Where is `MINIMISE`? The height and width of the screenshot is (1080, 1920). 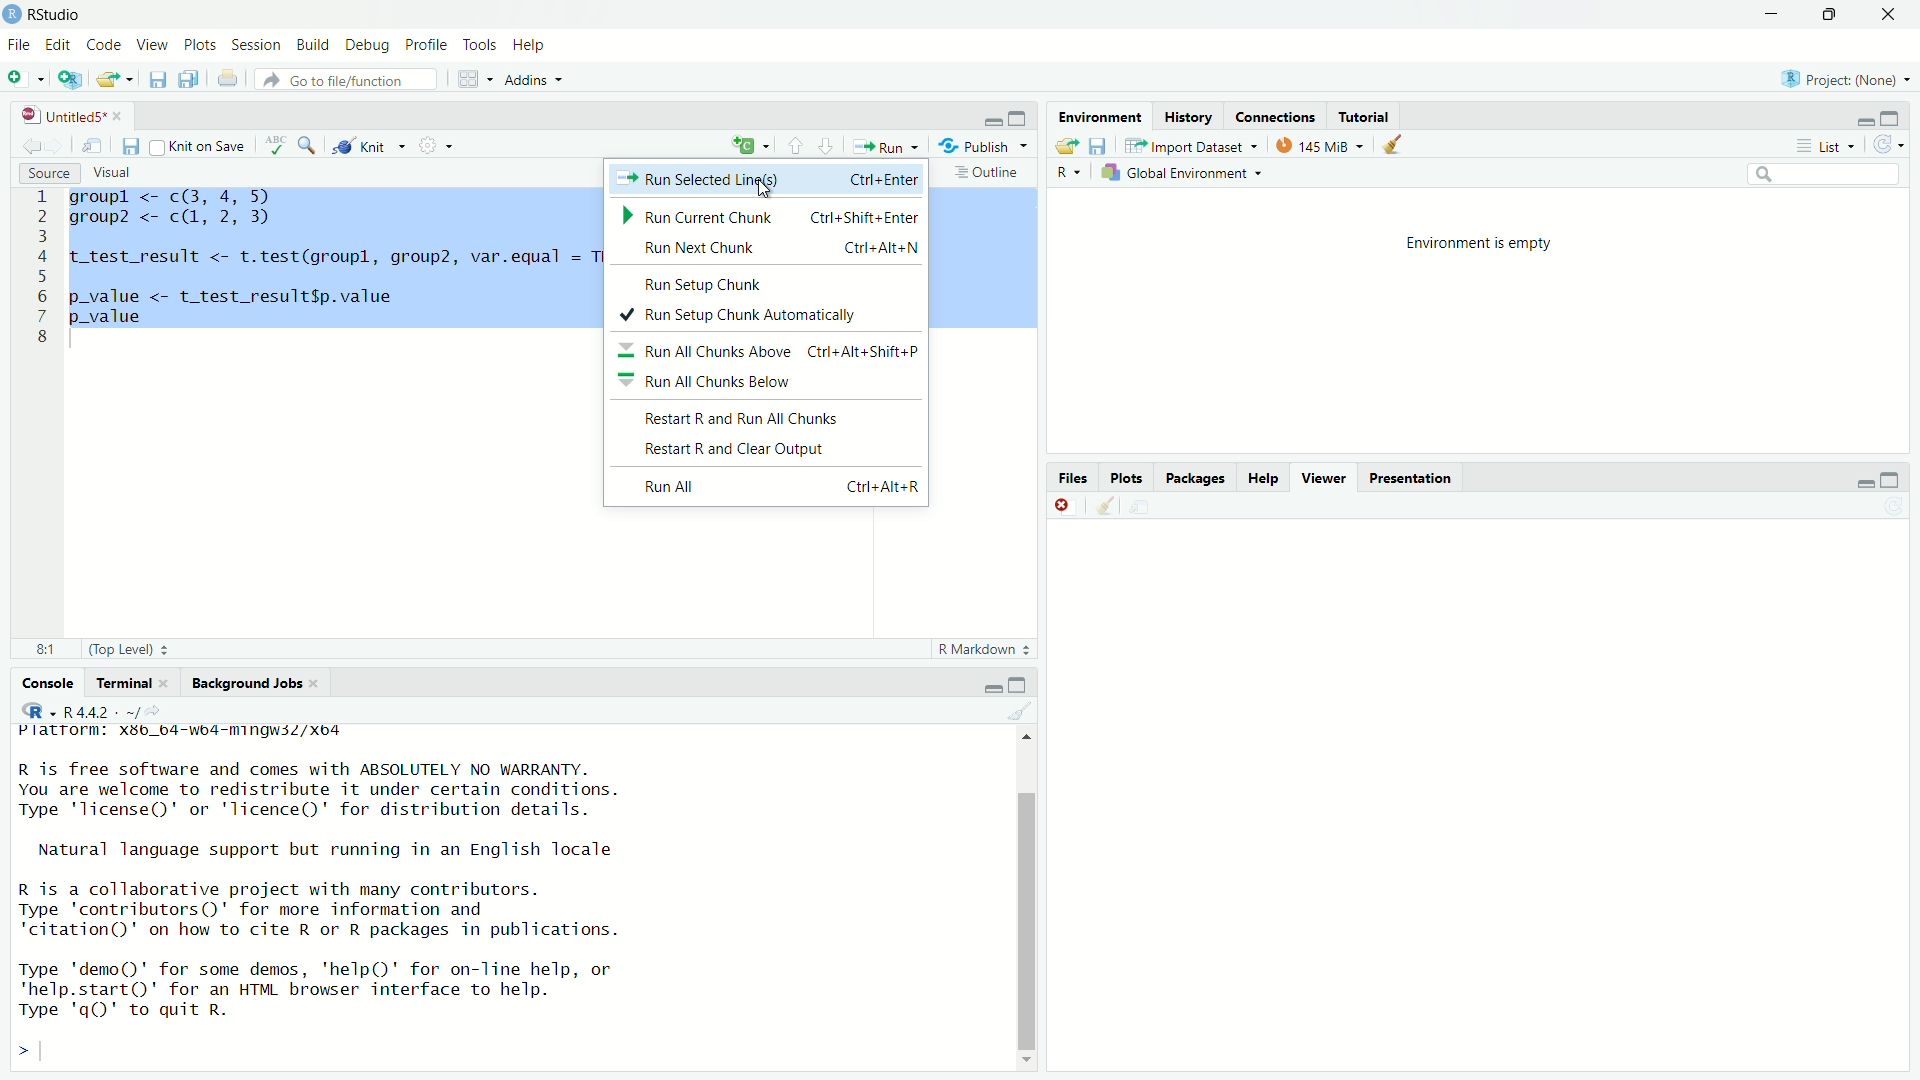 MINIMISE is located at coordinates (1769, 17).